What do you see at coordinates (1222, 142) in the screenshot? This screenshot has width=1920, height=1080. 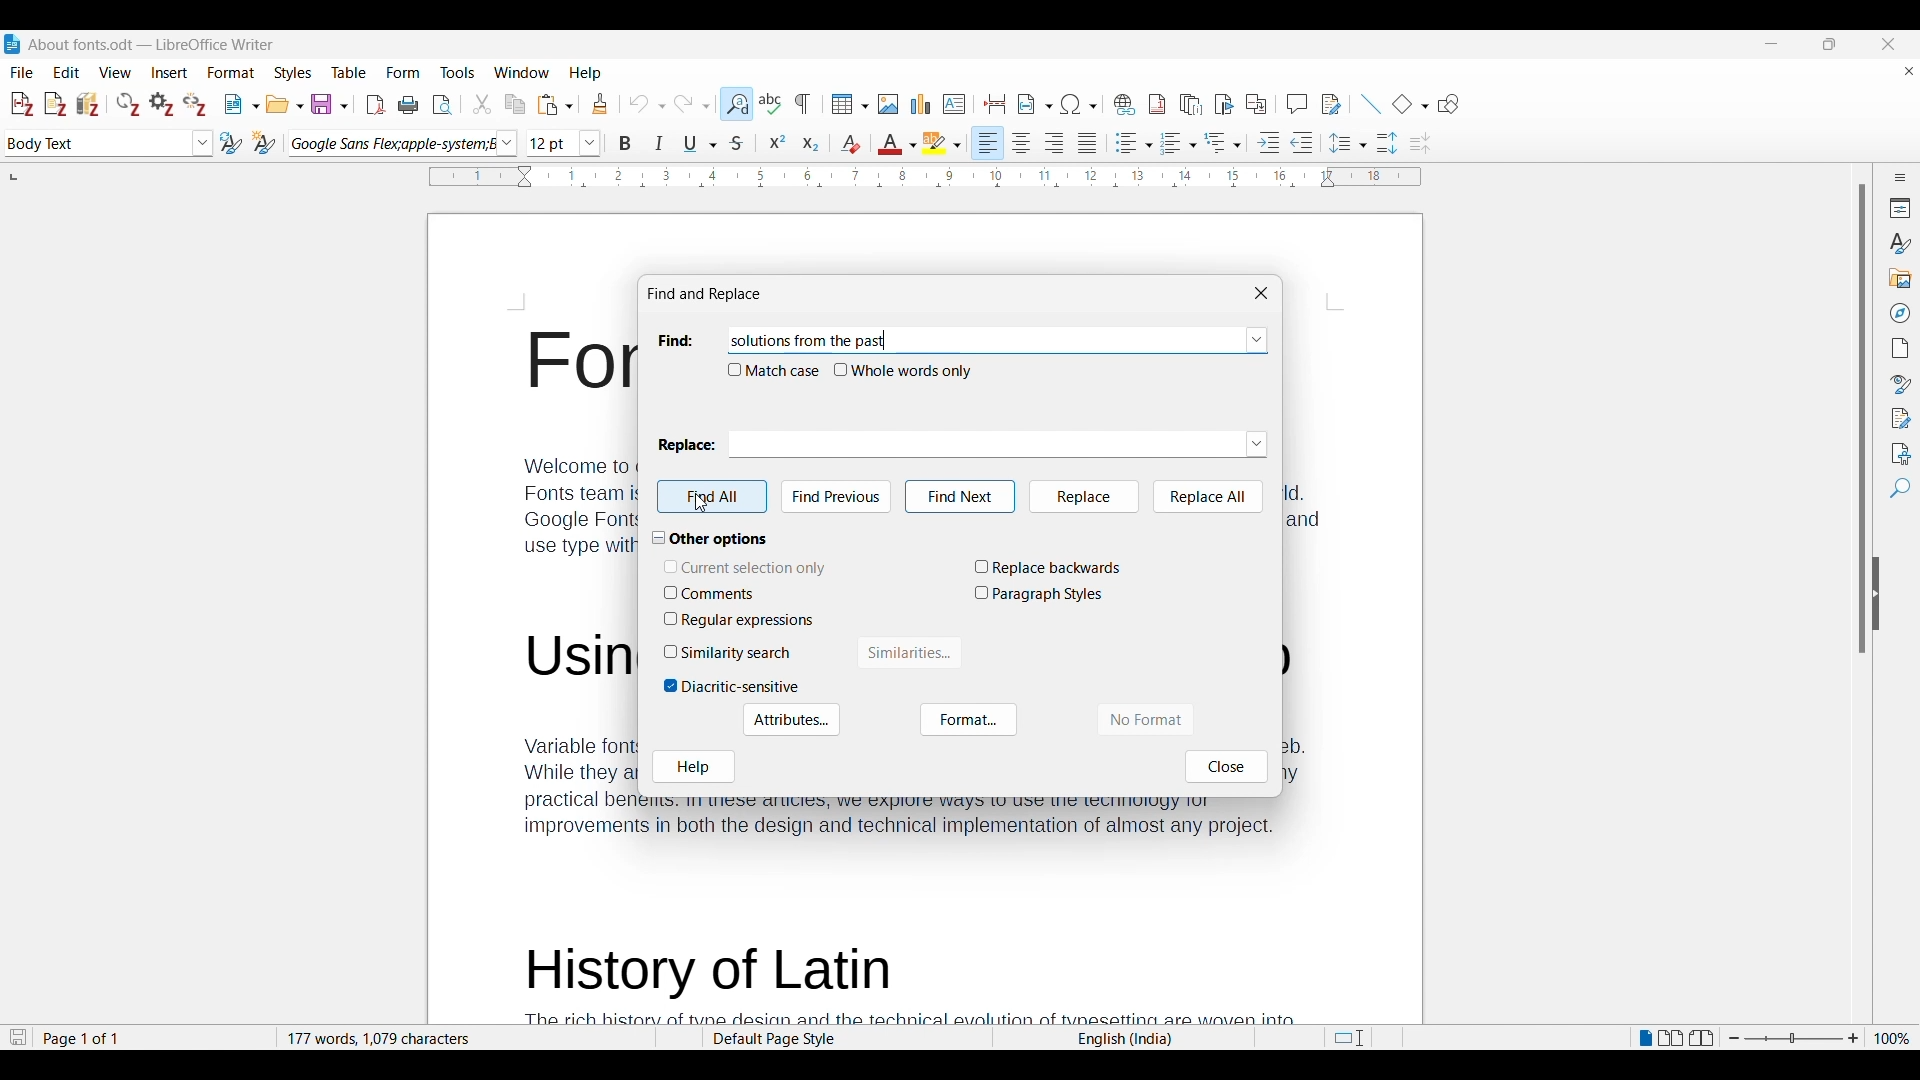 I see `Select outline format options` at bounding box center [1222, 142].